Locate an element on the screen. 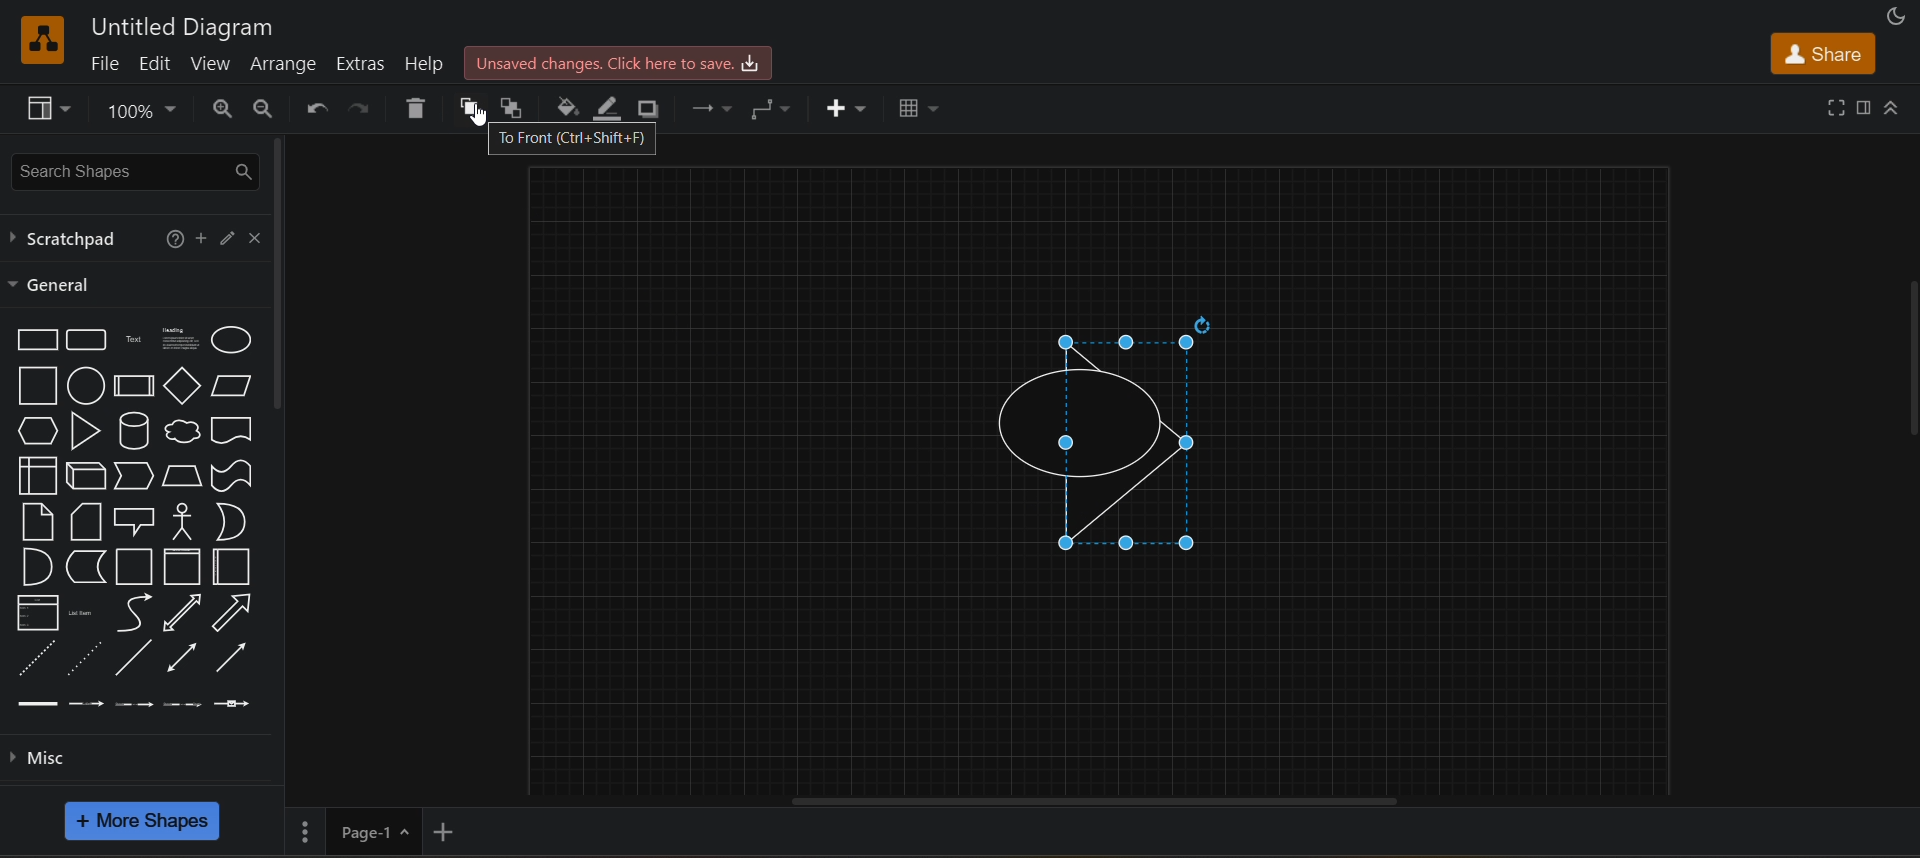 This screenshot has width=1920, height=858. more shapes is located at coordinates (145, 821).